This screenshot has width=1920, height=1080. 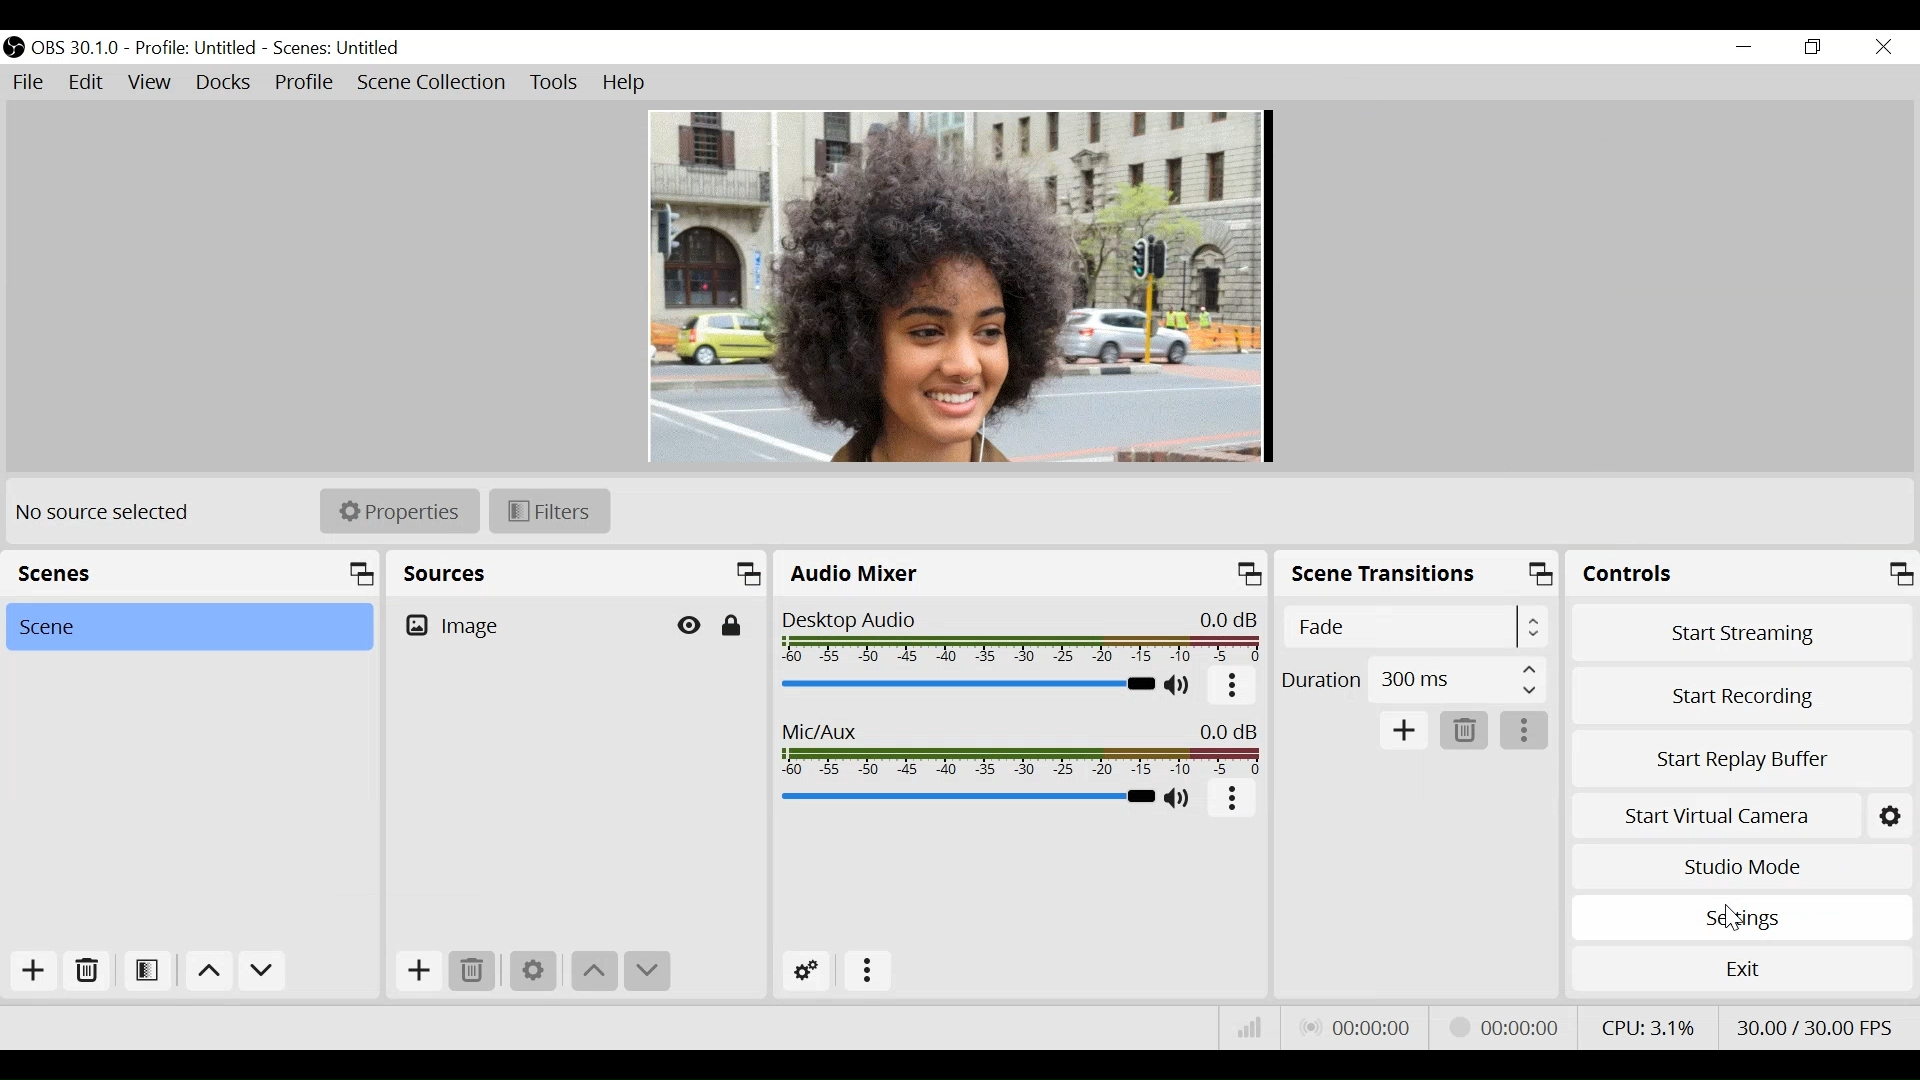 What do you see at coordinates (1739, 695) in the screenshot?
I see `Start Recording` at bounding box center [1739, 695].